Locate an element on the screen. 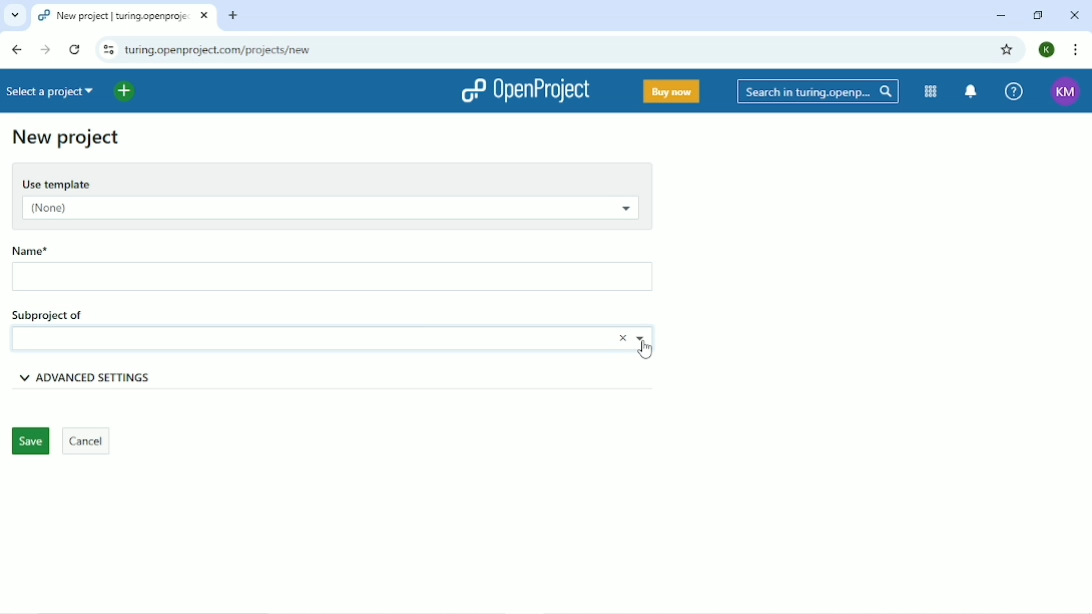 The height and width of the screenshot is (614, 1092). Advanced settings is located at coordinates (83, 377).